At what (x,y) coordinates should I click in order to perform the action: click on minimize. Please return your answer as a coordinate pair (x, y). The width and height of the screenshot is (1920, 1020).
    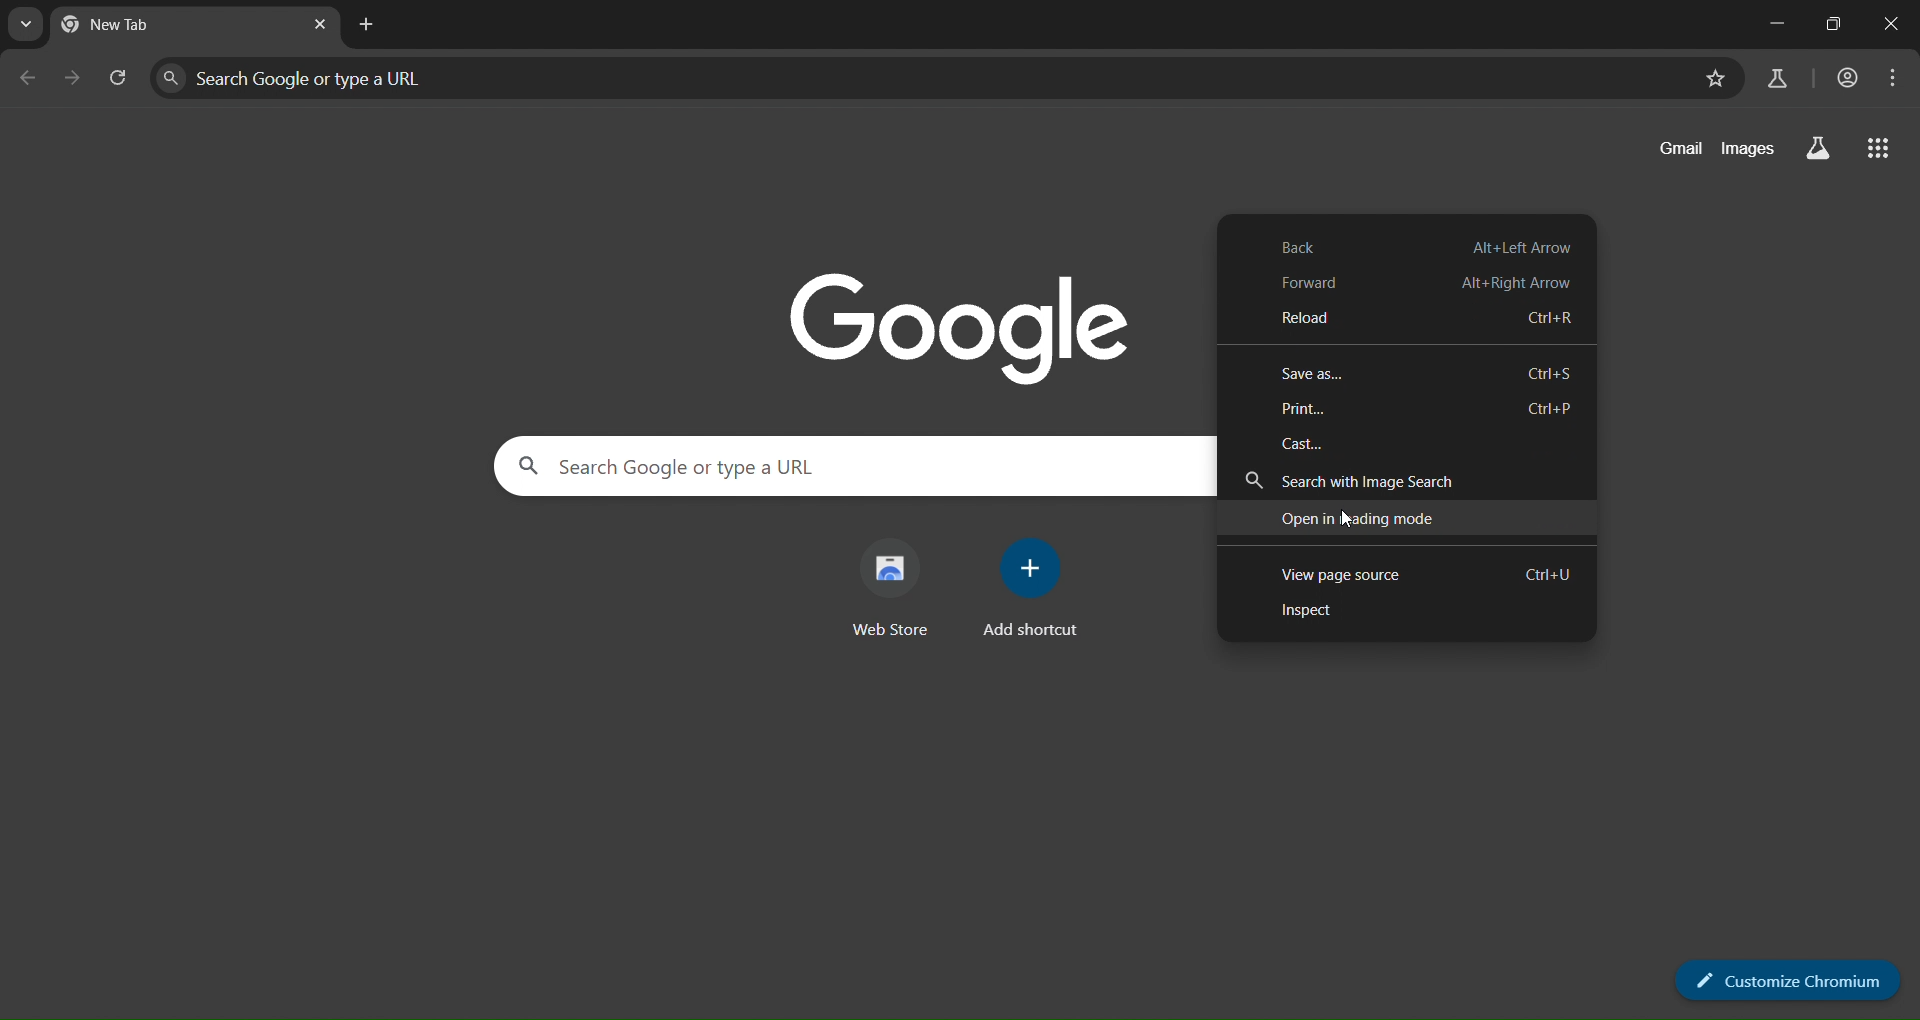
    Looking at the image, I should click on (1769, 25).